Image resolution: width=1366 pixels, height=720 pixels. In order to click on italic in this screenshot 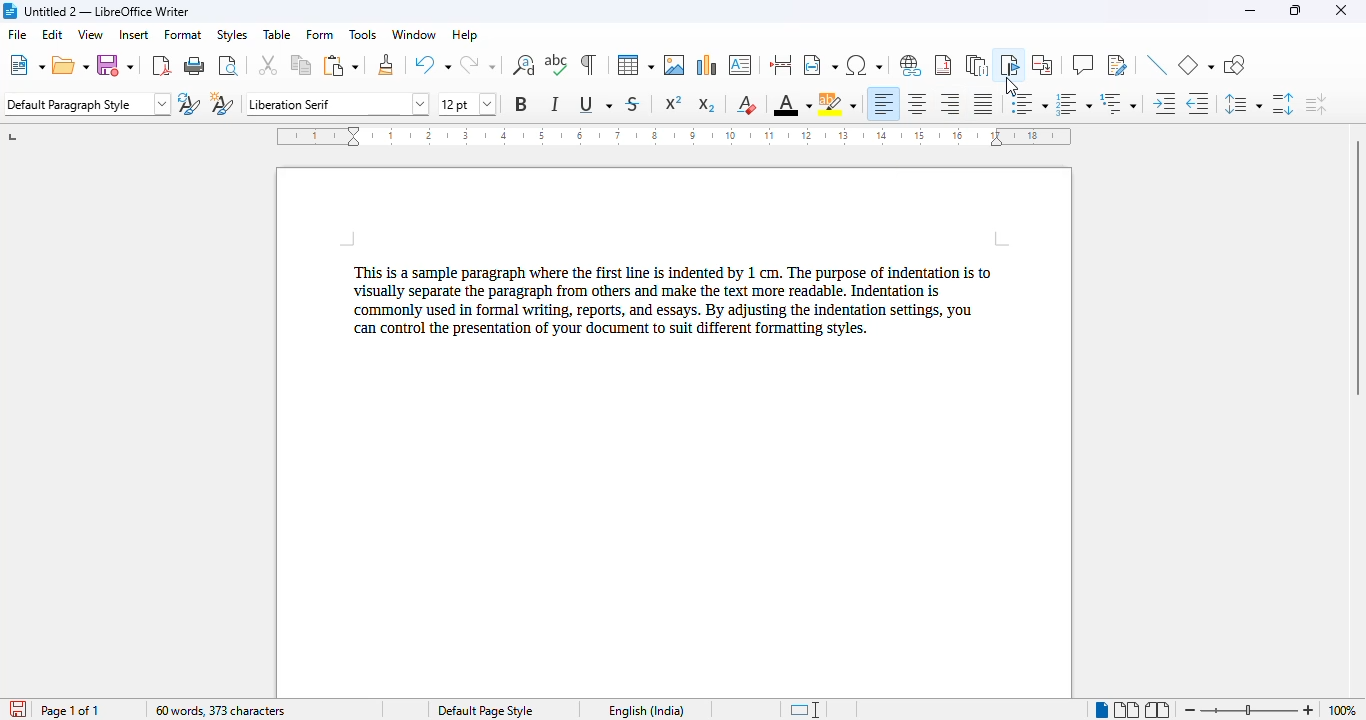, I will do `click(556, 103)`.